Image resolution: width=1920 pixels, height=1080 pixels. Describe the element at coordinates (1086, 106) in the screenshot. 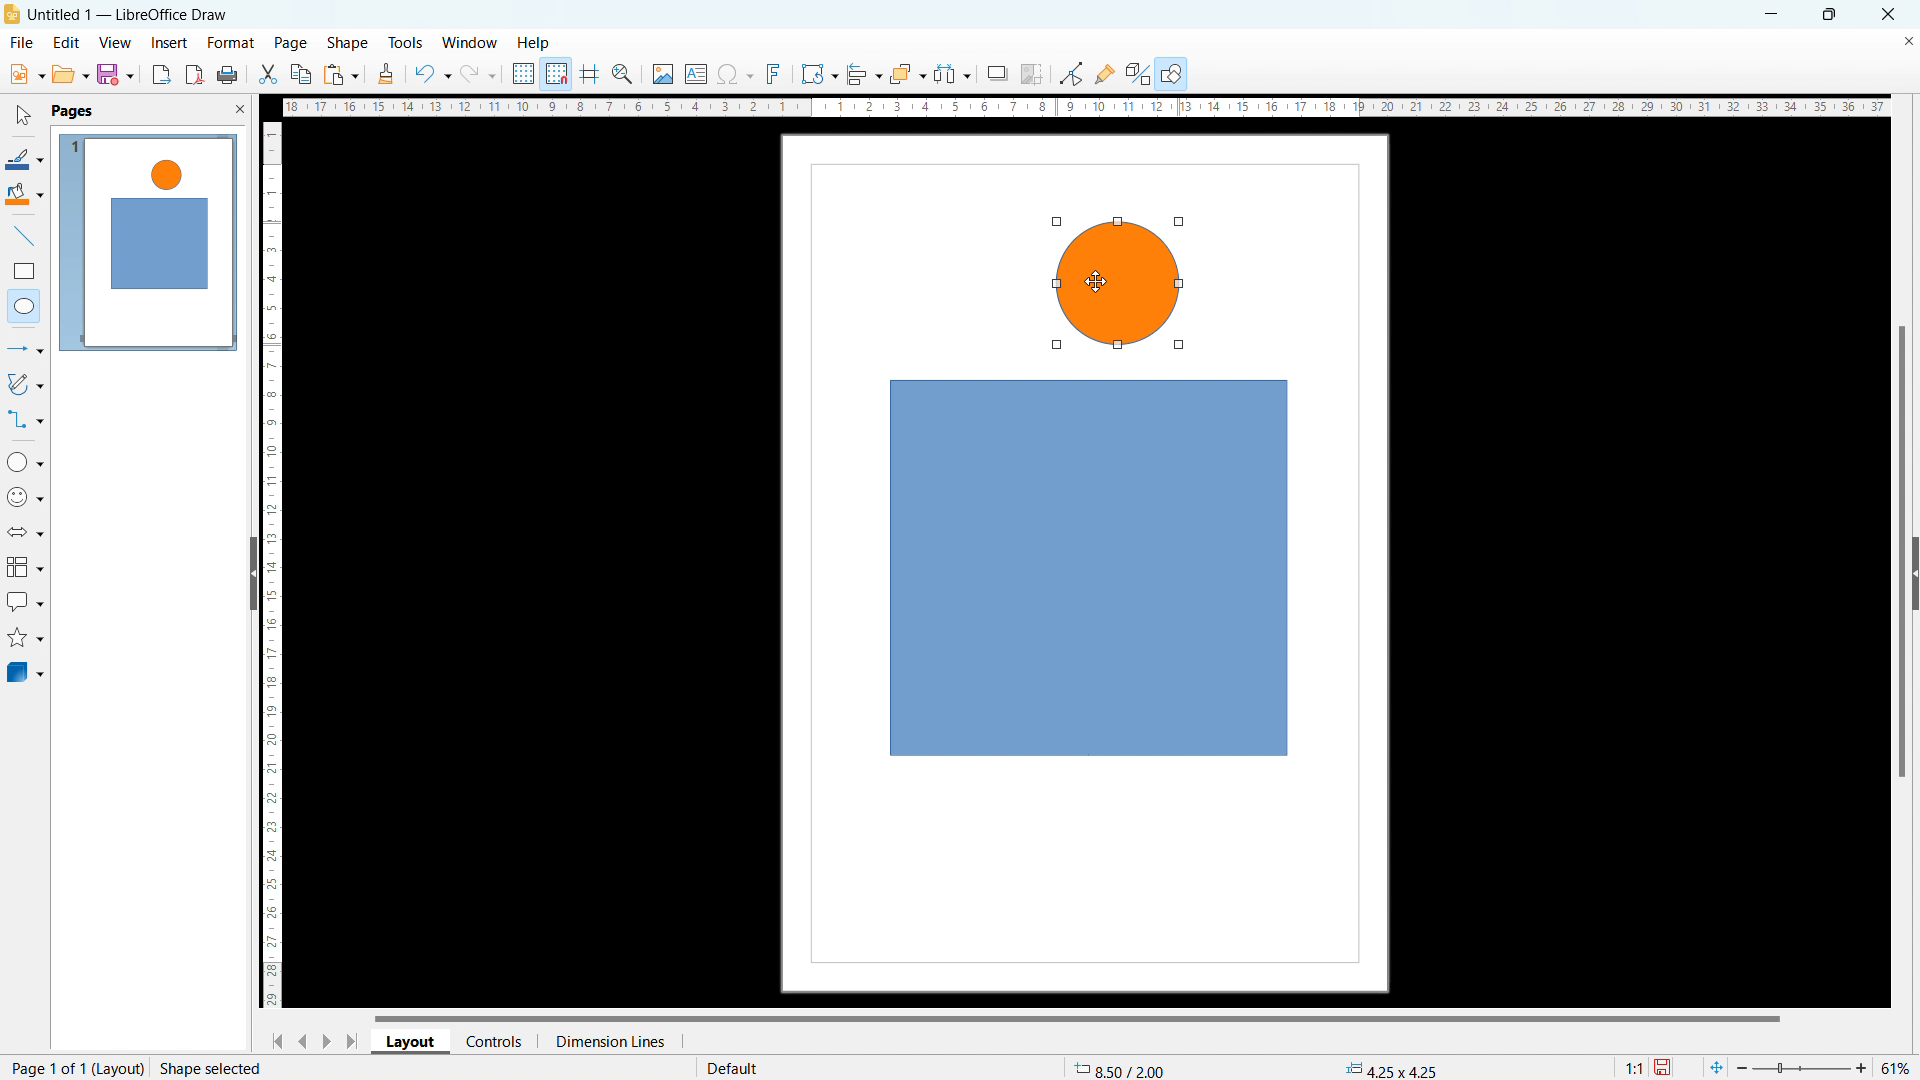

I see `horizontal ruler` at that location.